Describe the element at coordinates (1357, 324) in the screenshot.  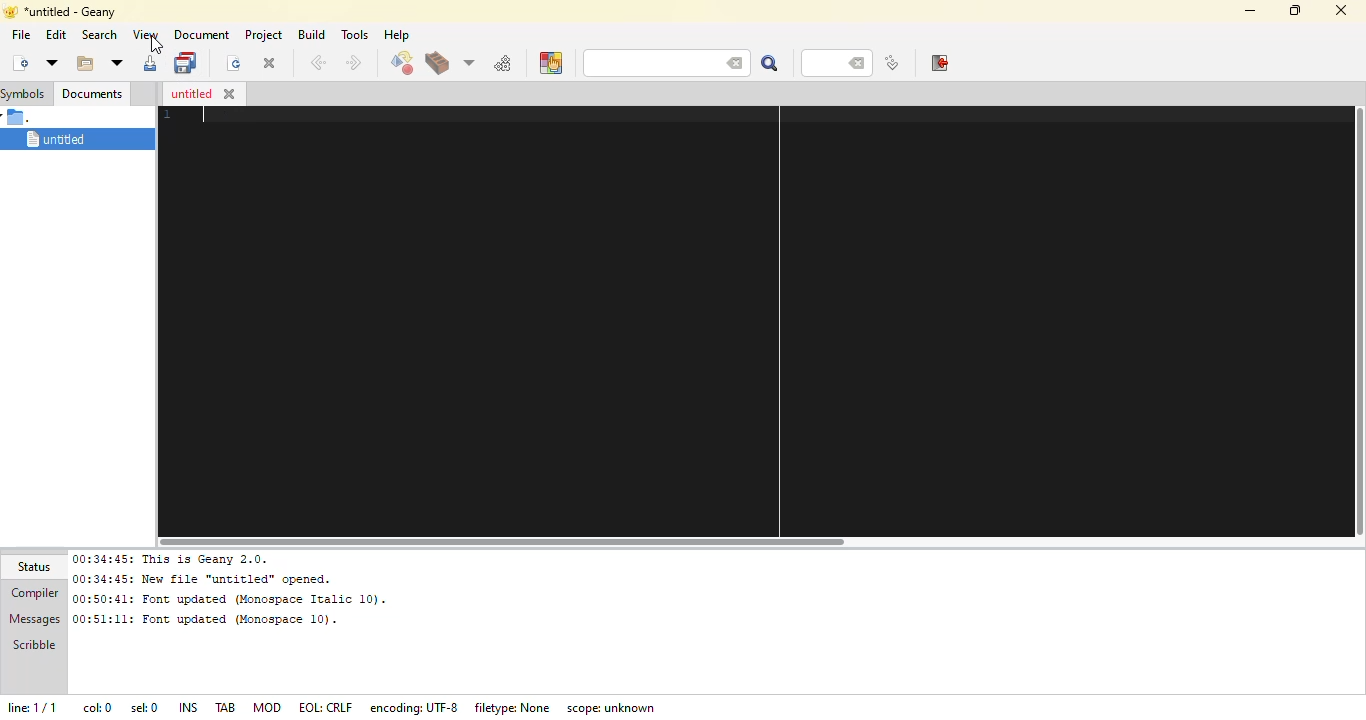
I see `vertical slide bar` at that location.